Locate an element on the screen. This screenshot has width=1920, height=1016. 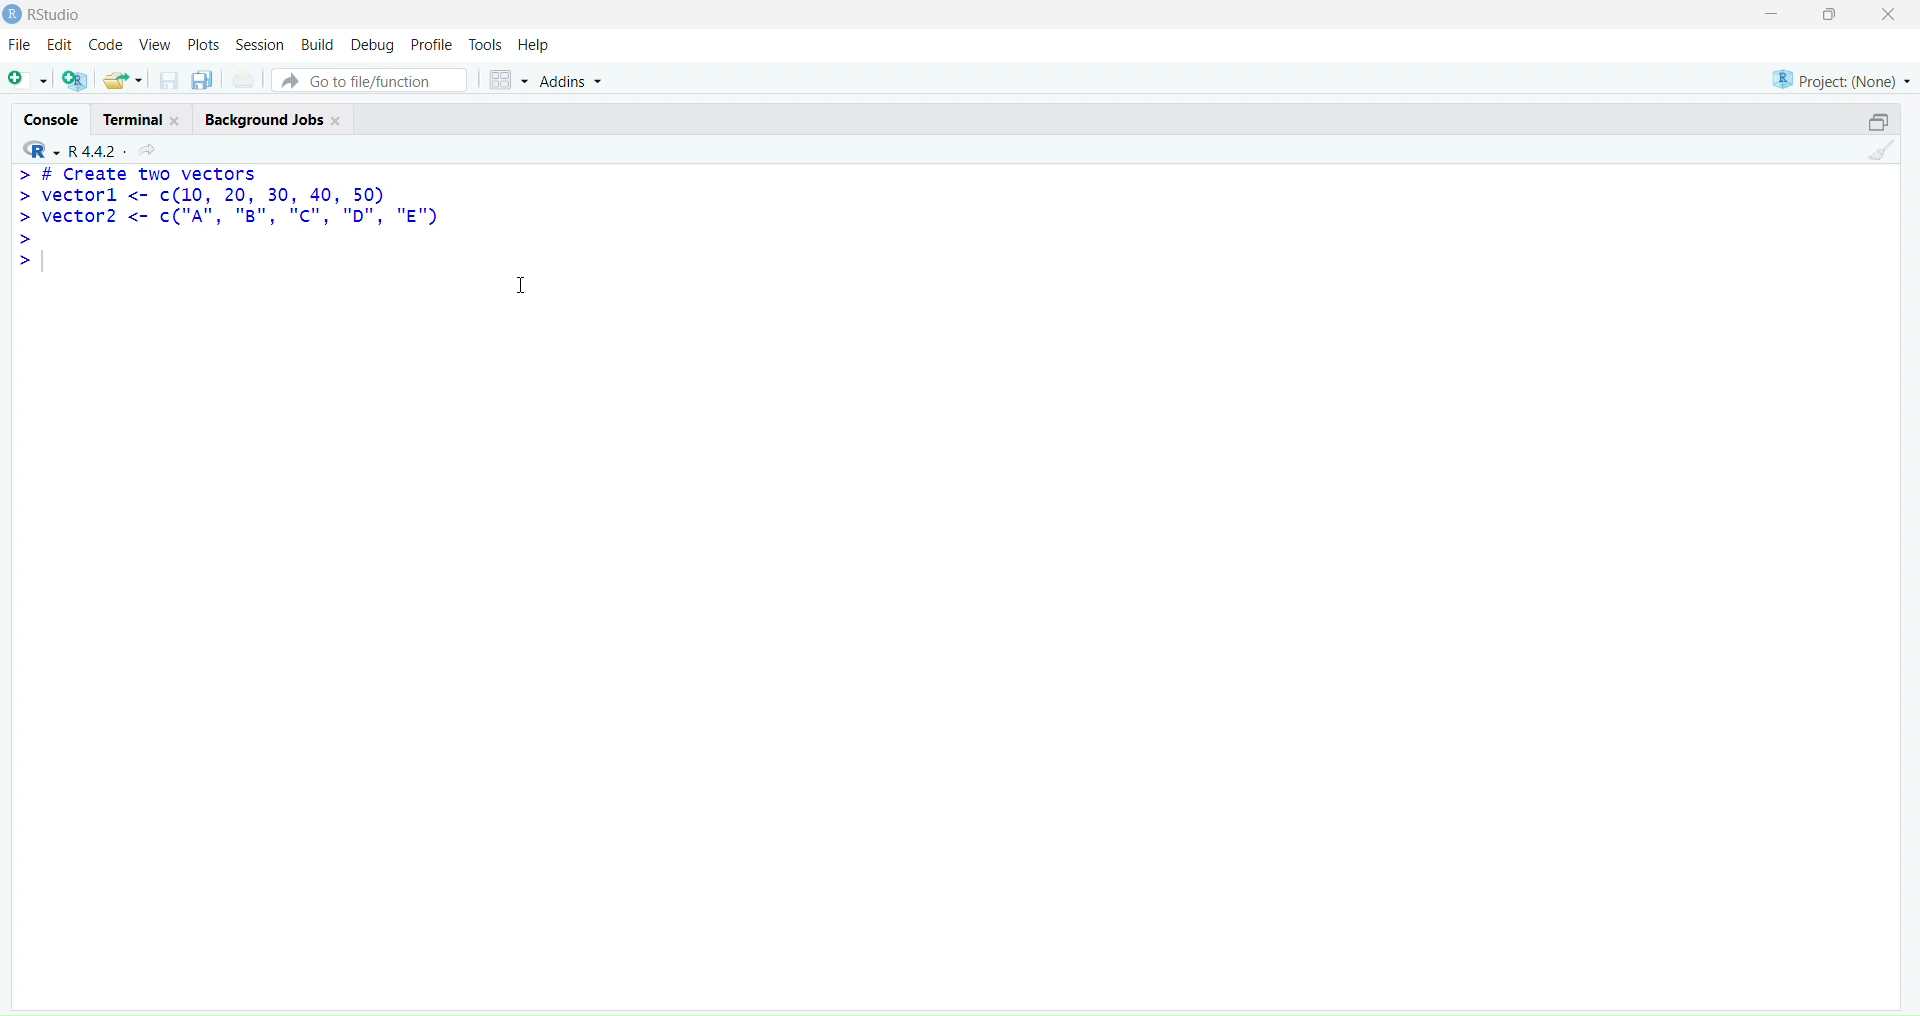
Maximize is located at coordinates (1831, 14).